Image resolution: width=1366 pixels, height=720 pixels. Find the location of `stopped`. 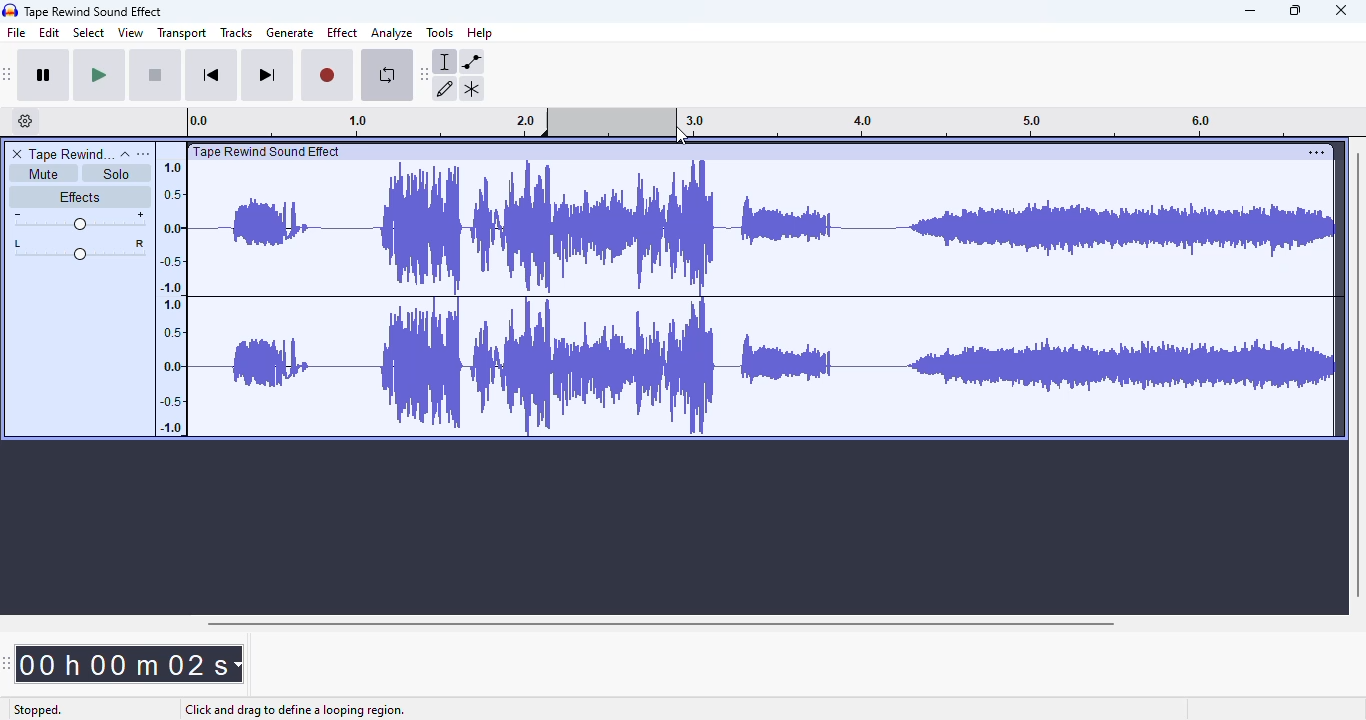

stopped is located at coordinates (37, 711).